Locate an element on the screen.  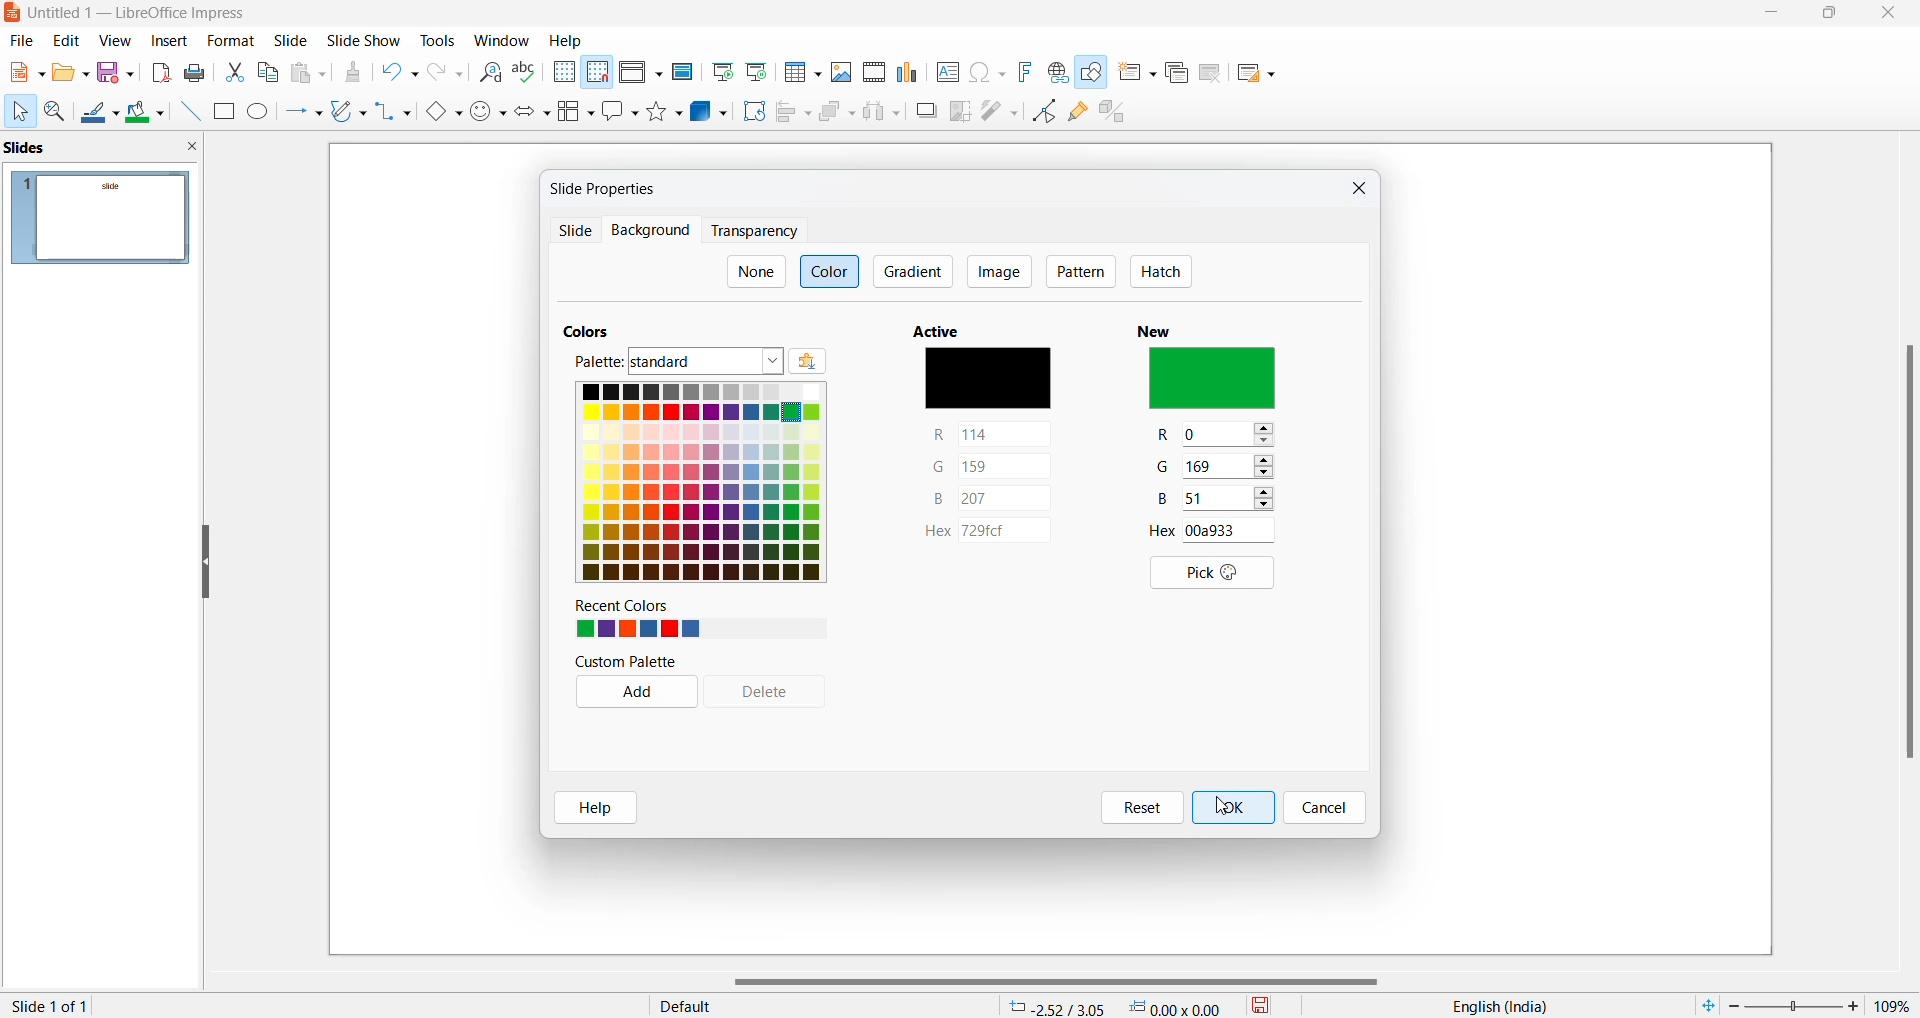
Hex value is located at coordinates (1221, 530).